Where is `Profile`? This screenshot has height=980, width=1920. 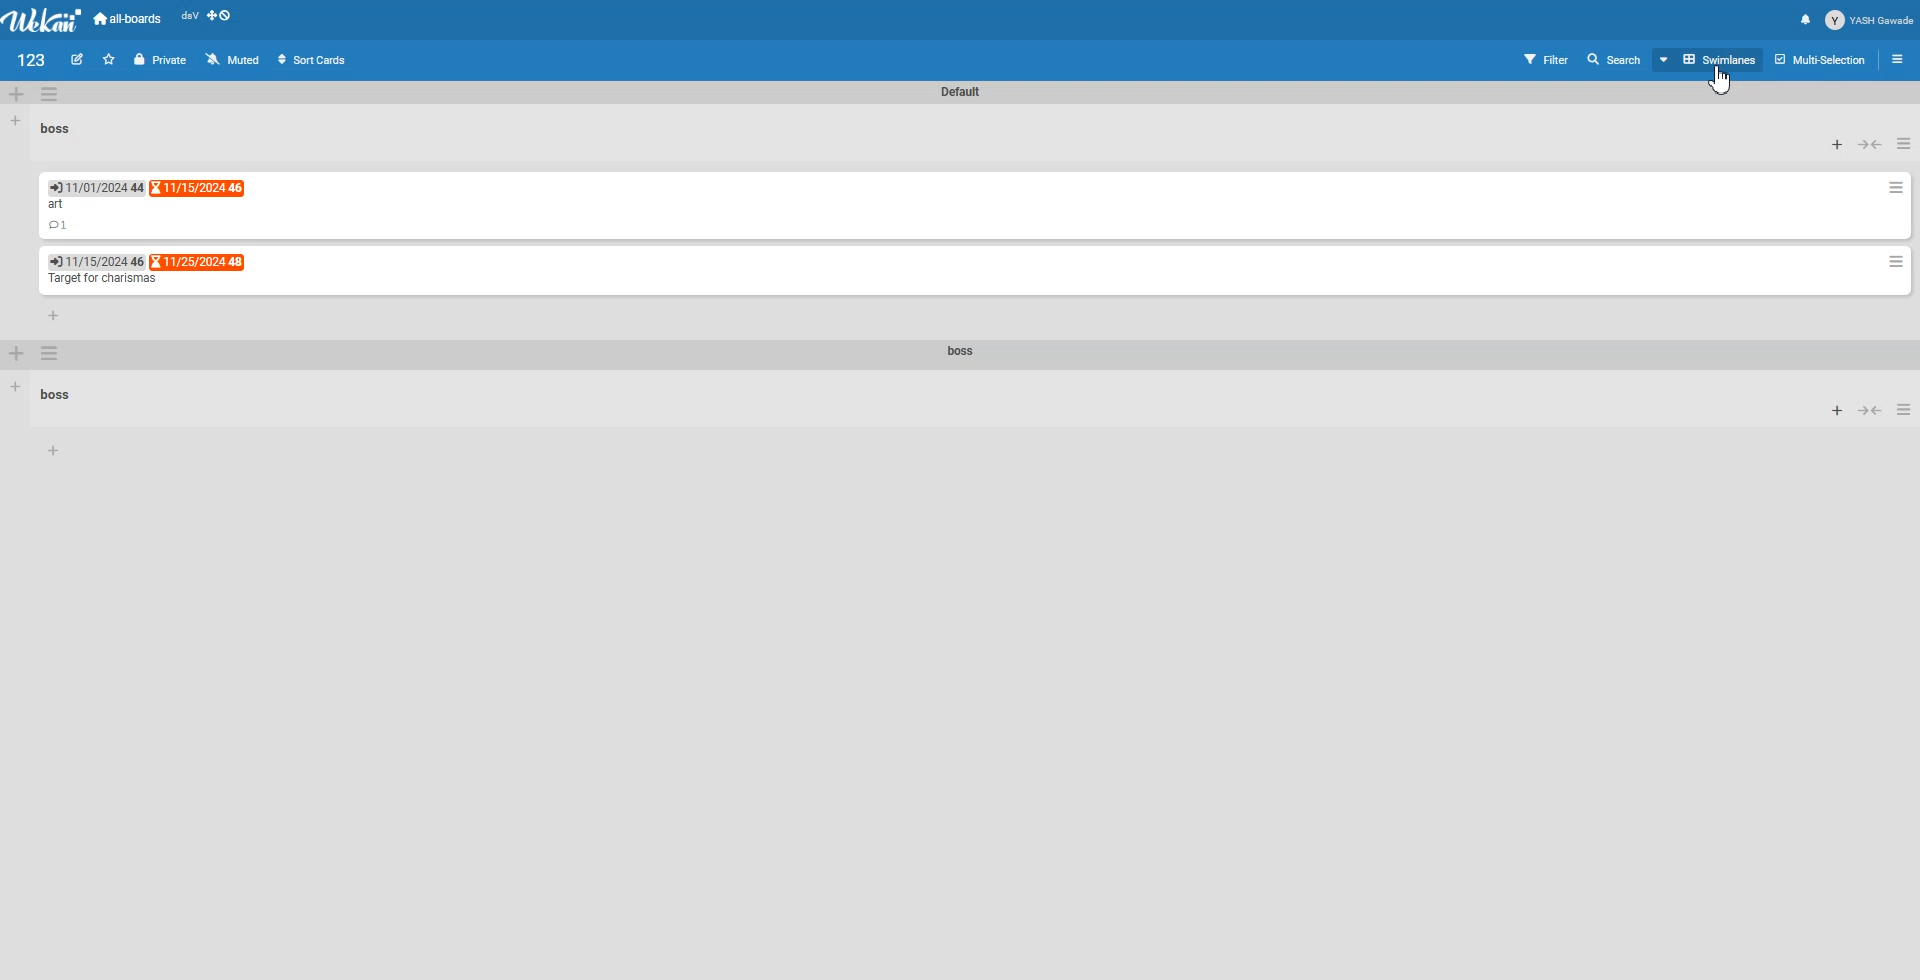
Profile is located at coordinates (1870, 20).